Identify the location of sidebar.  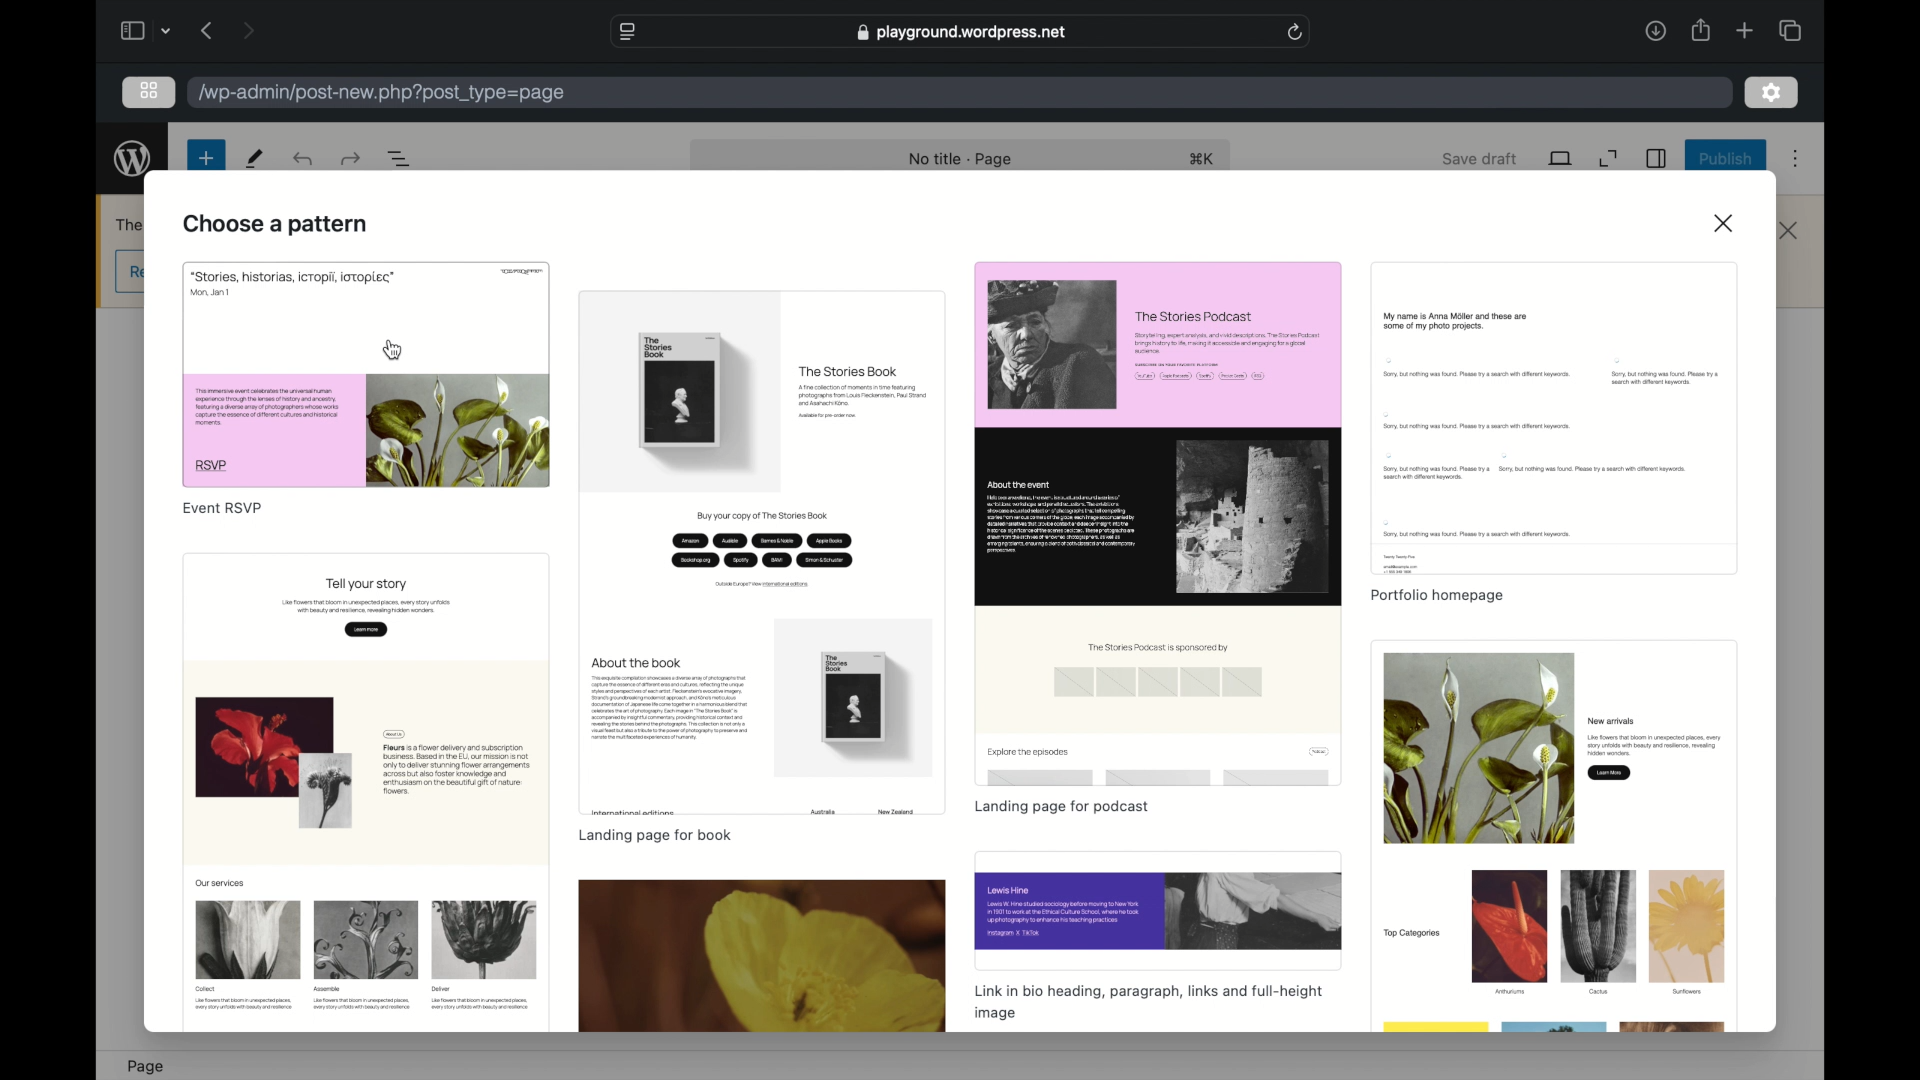
(133, 31).